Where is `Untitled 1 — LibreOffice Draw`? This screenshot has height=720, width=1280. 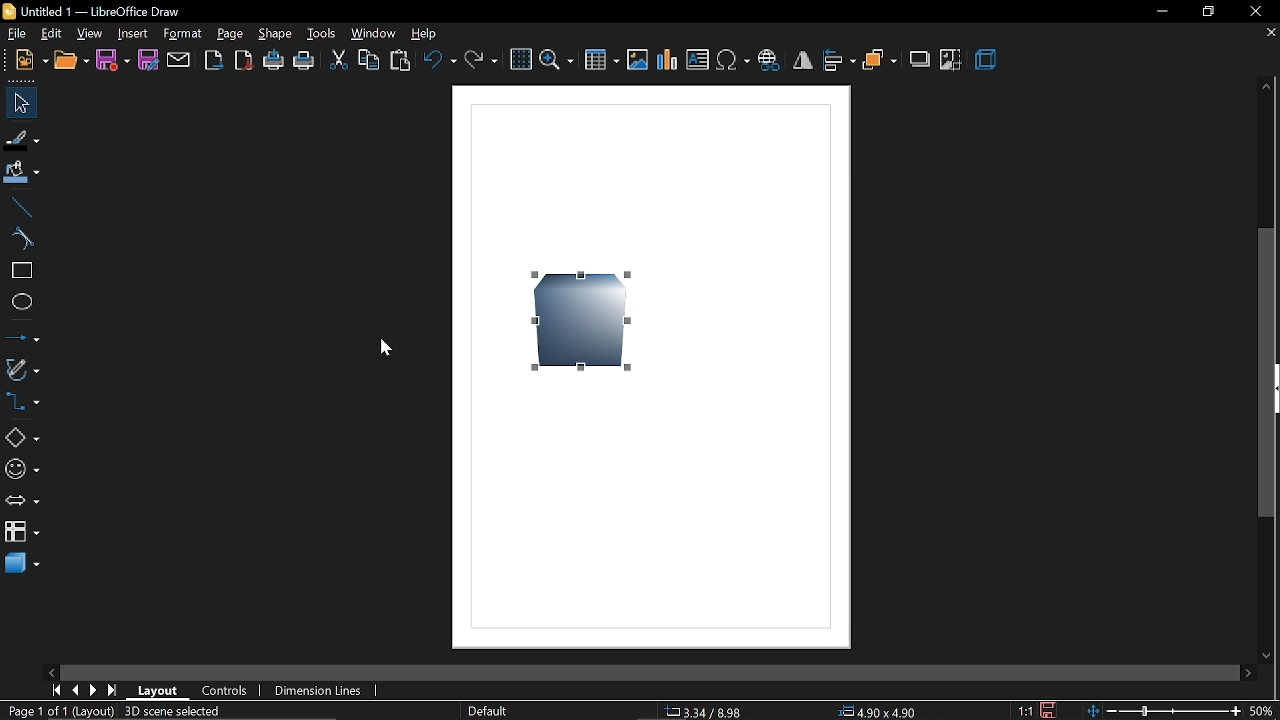
Untitled 1 — LibreOffice Draw is located at coordinates (99, 12).